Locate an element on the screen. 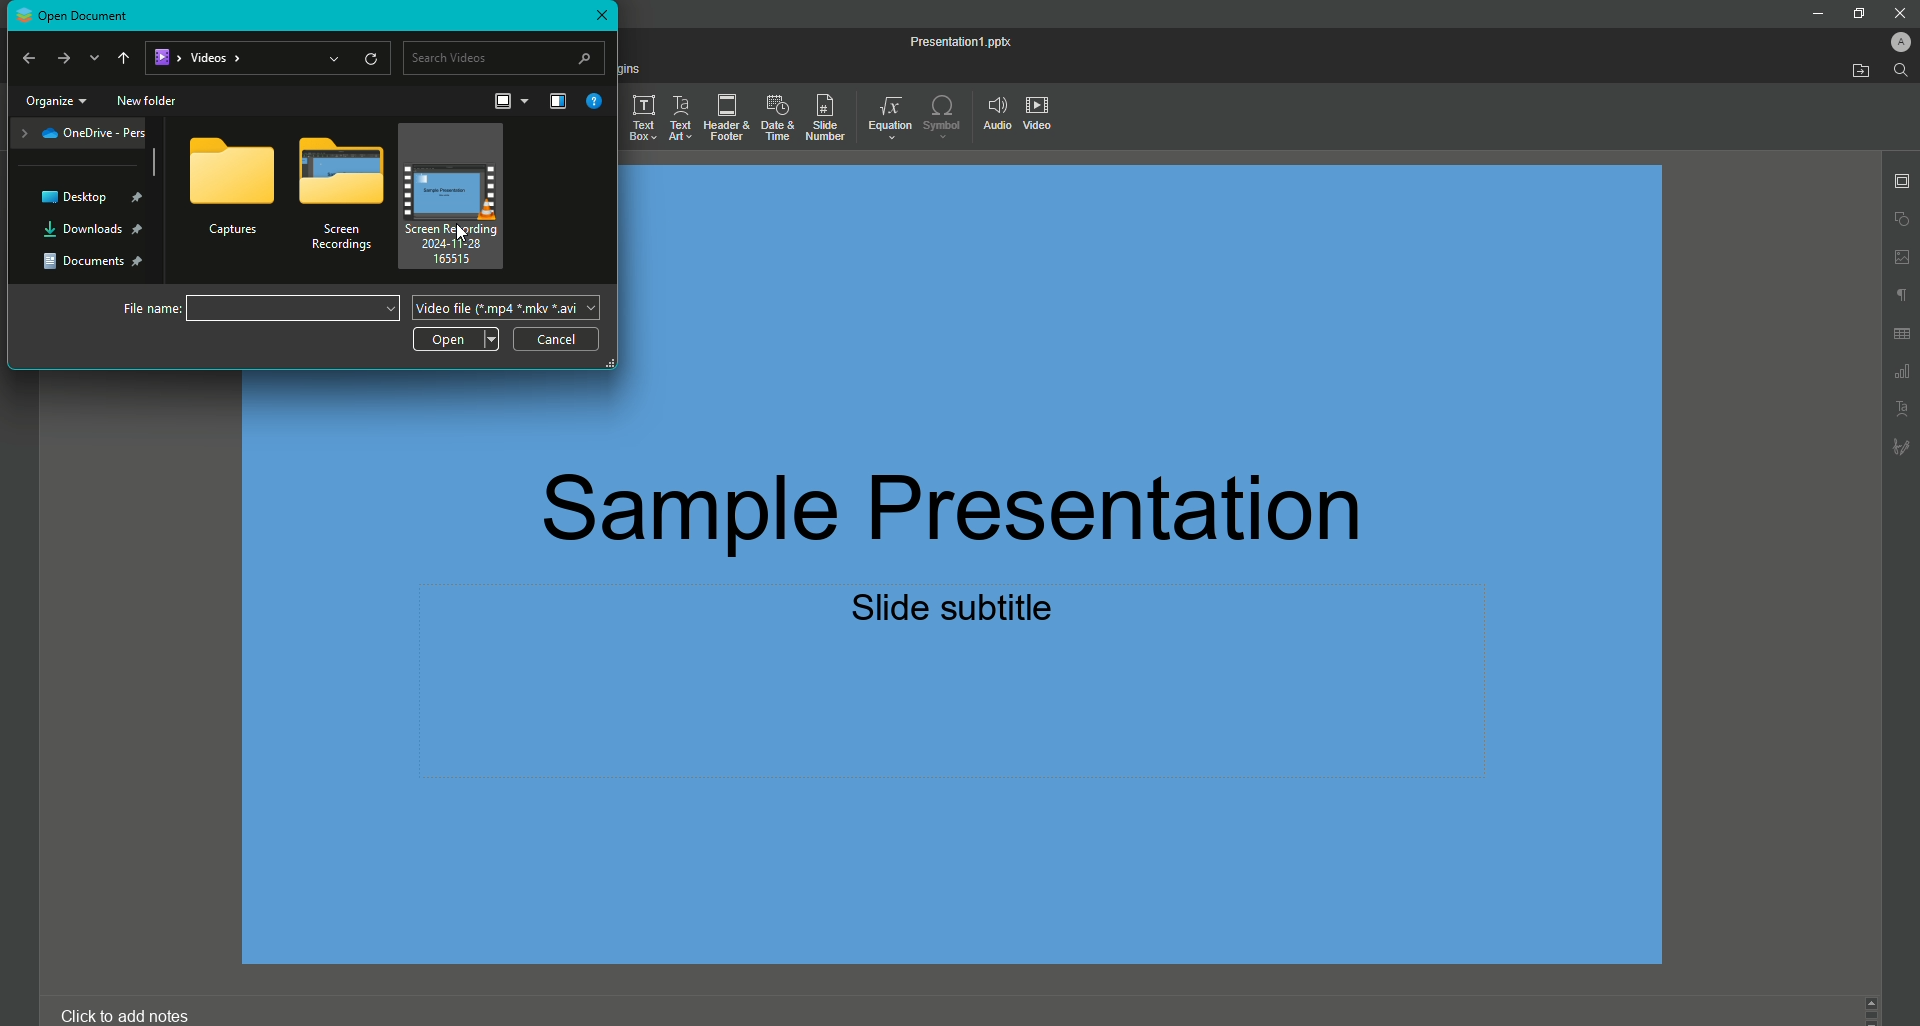  Text Art is located at coordinates (679, 118).